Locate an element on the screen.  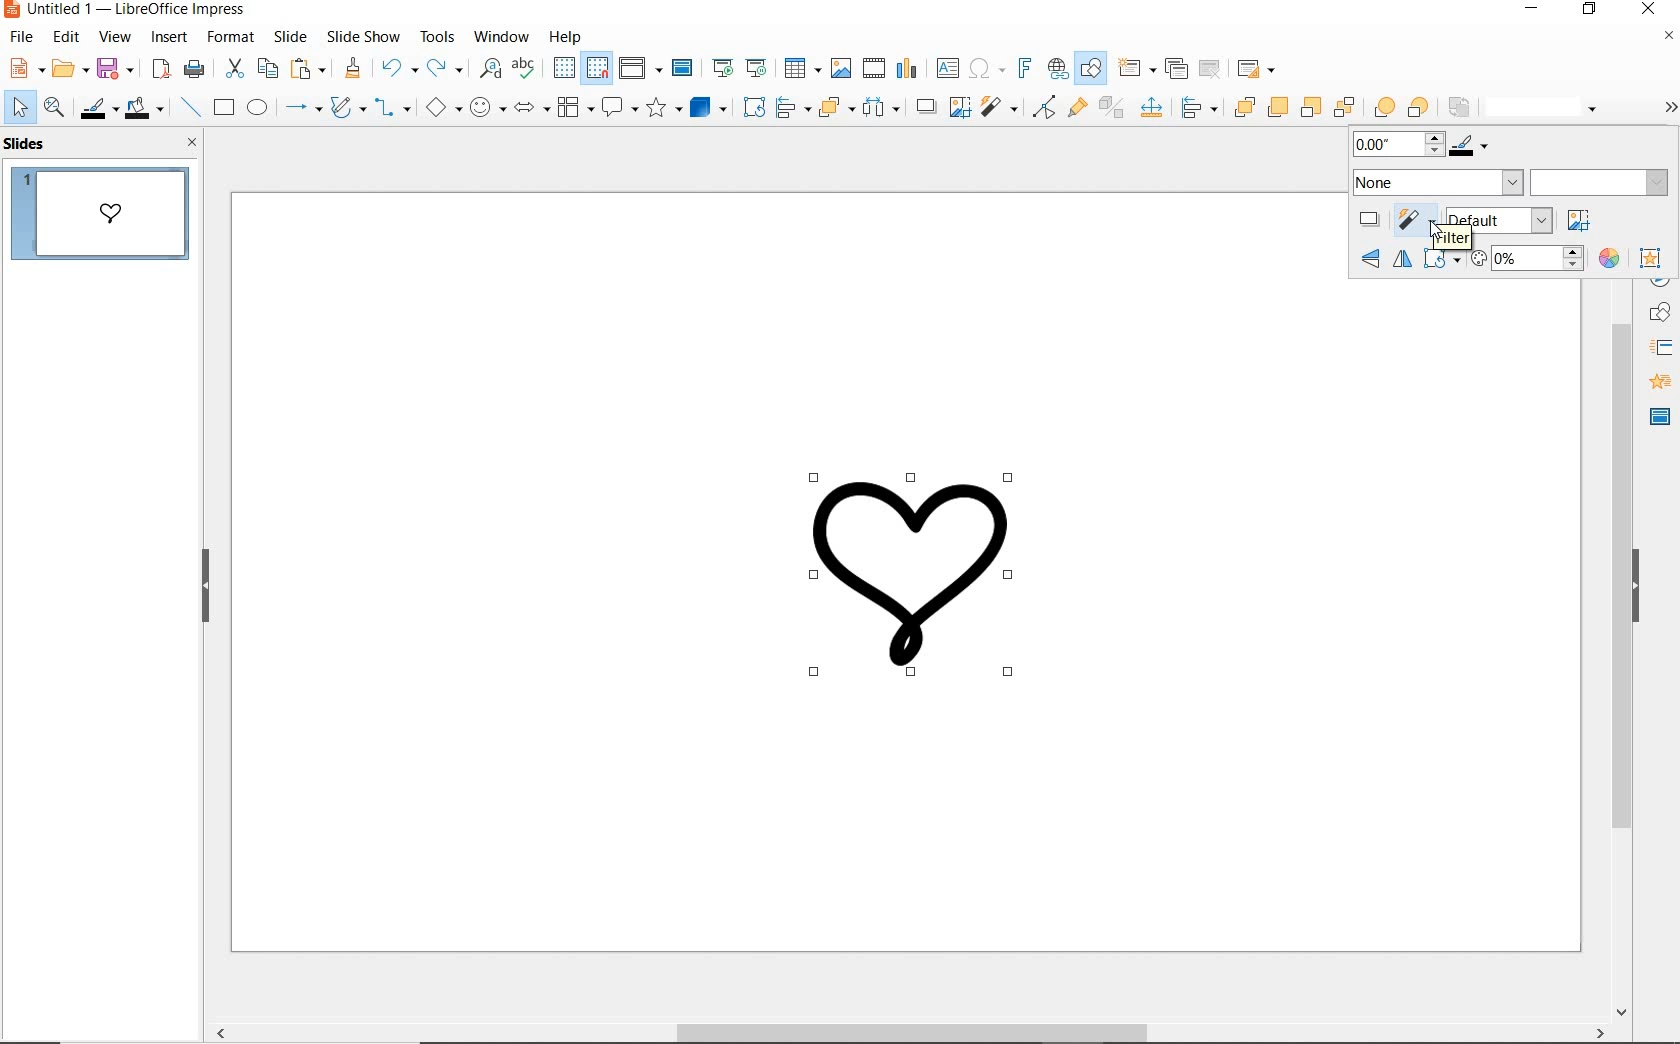
ellipse is located at coordinates (259, 108).